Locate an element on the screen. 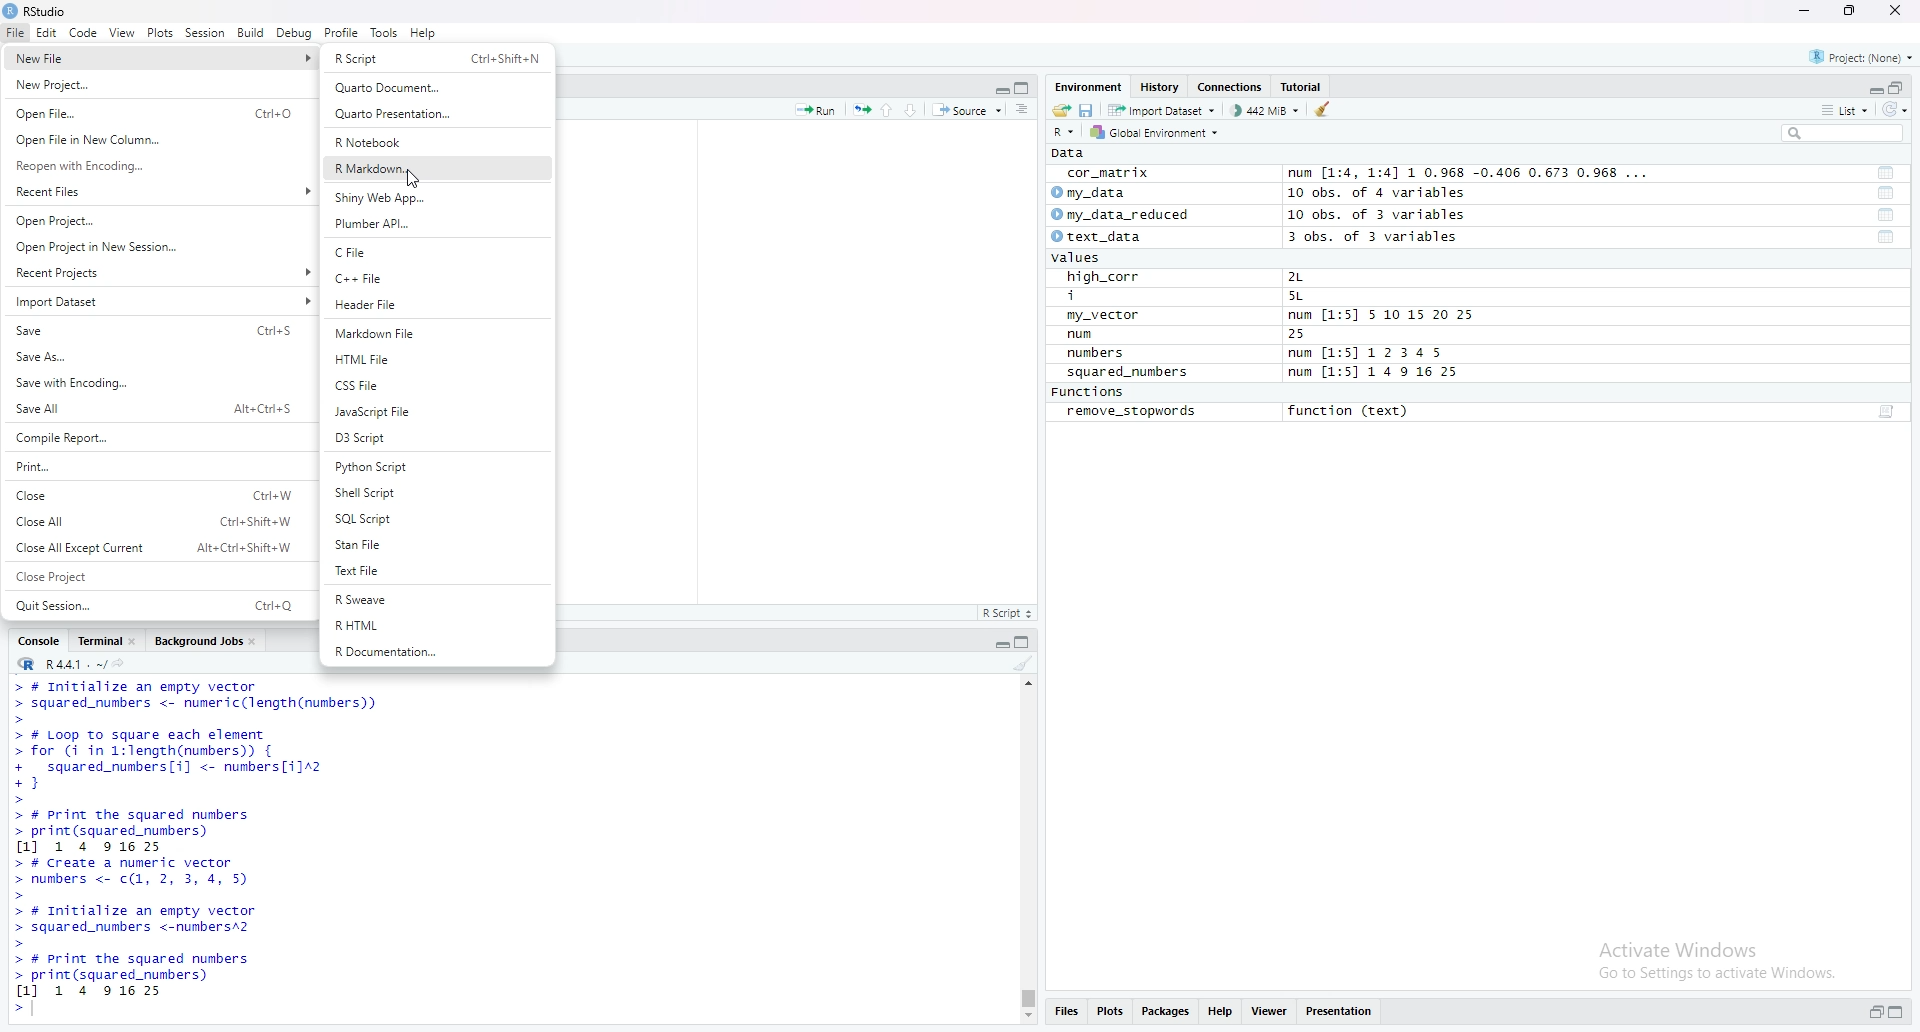 The height and width of the screenshot is (1032, 1920). minimize is located at coordinates (1869, 87).